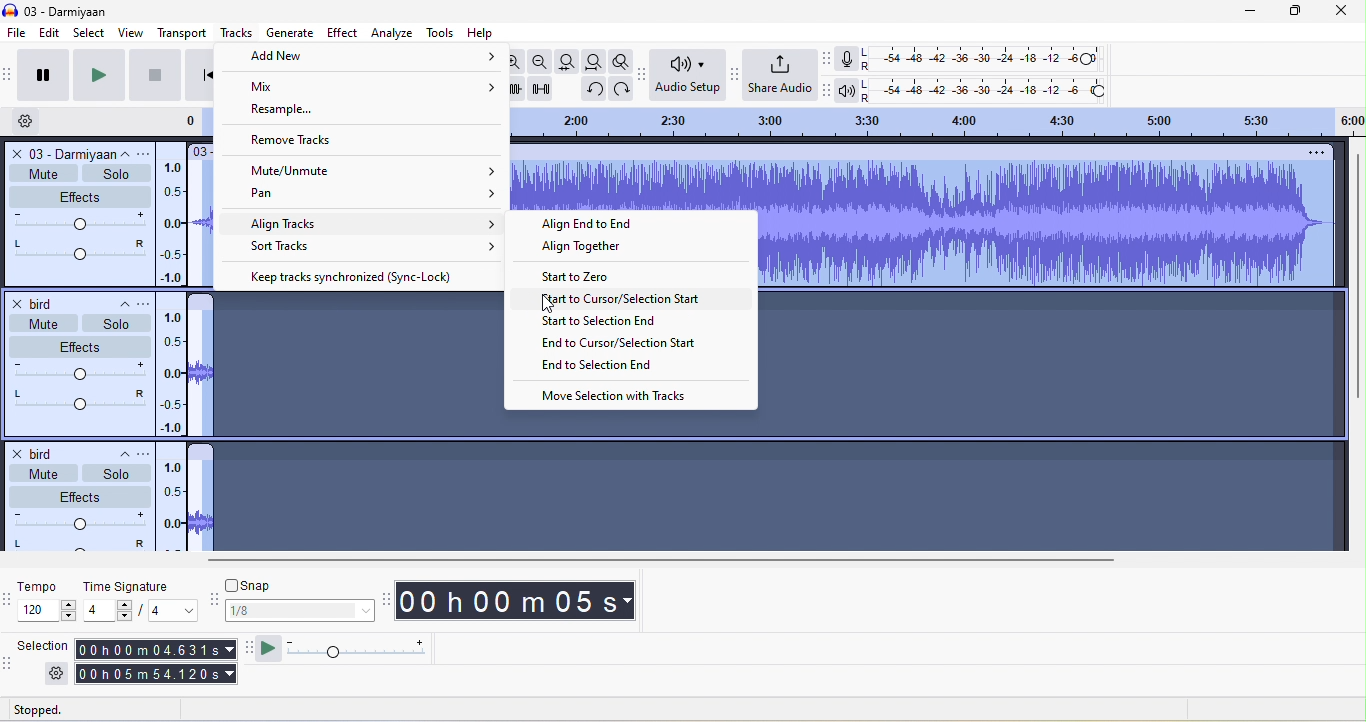  What do you see at coordinates (154, 672) in the screenshot?
I see `00 h 05 m 54.1.120 s` at bounding box center [154, 672].